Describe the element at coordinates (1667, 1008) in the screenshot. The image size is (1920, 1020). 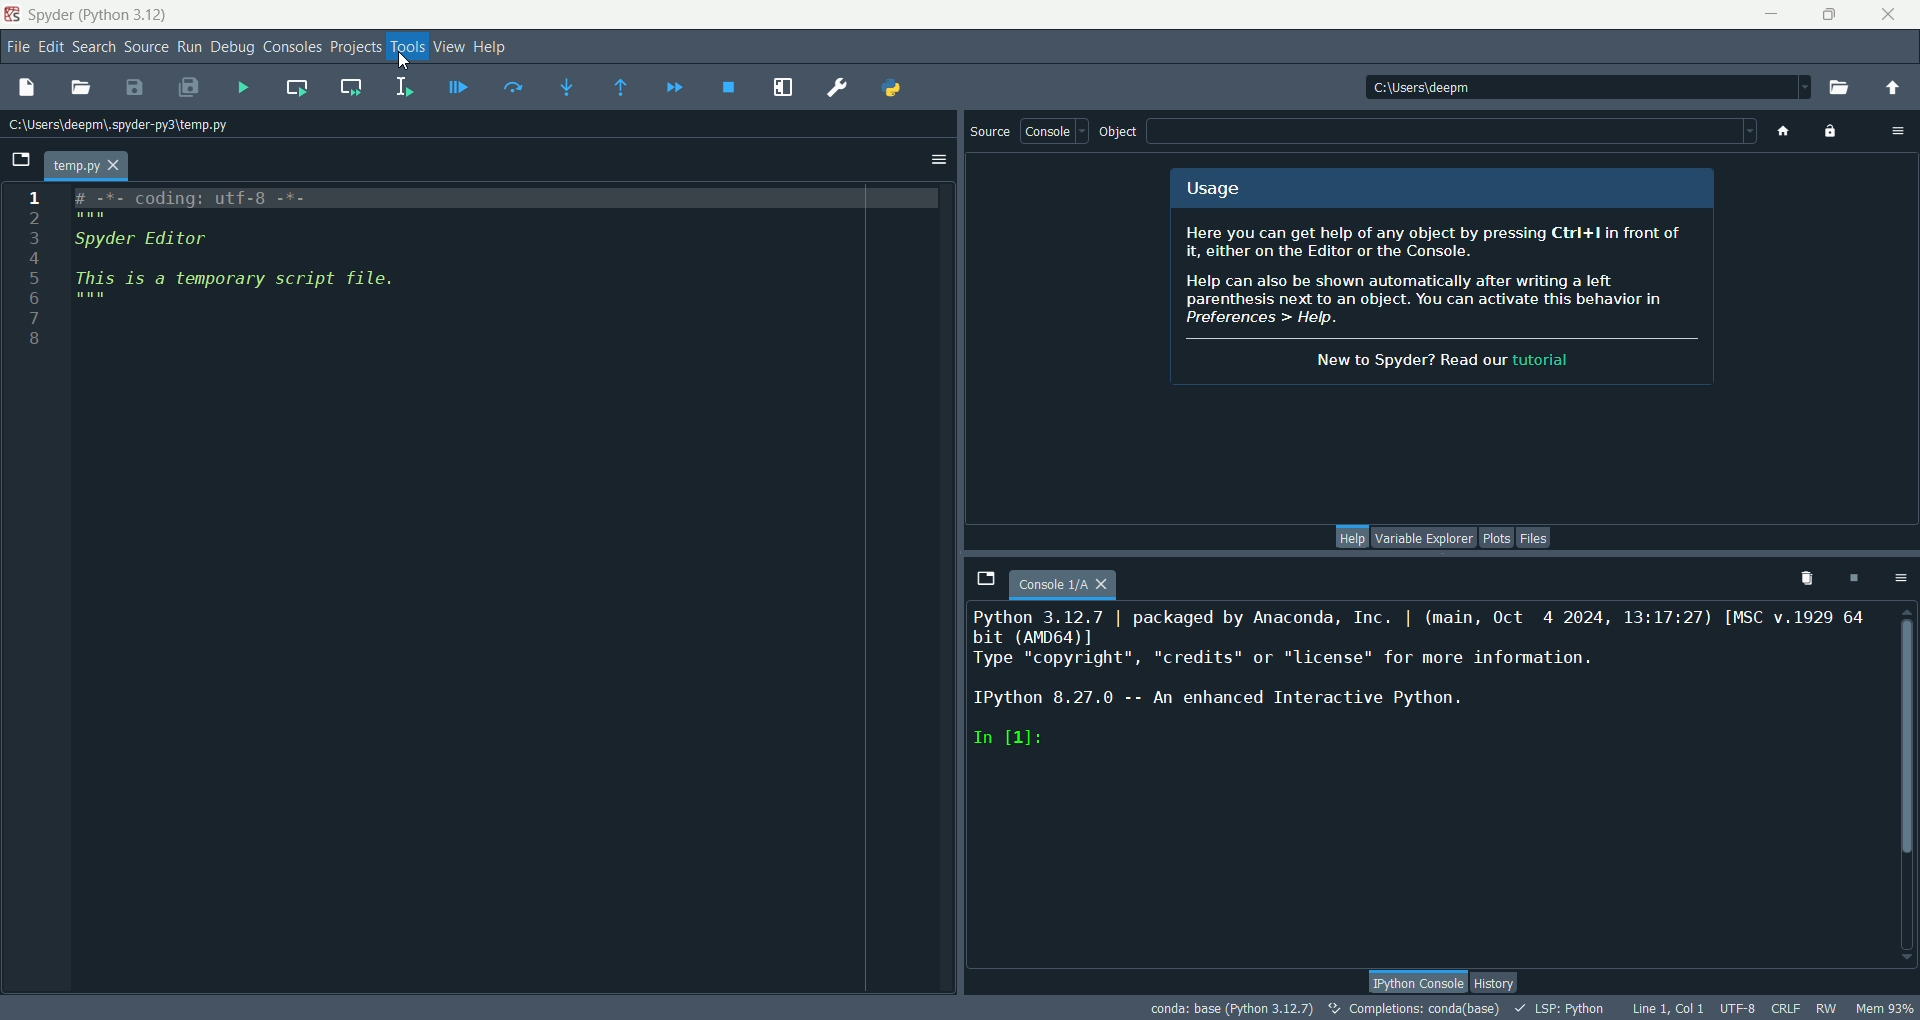
I see `line, col` at that location.